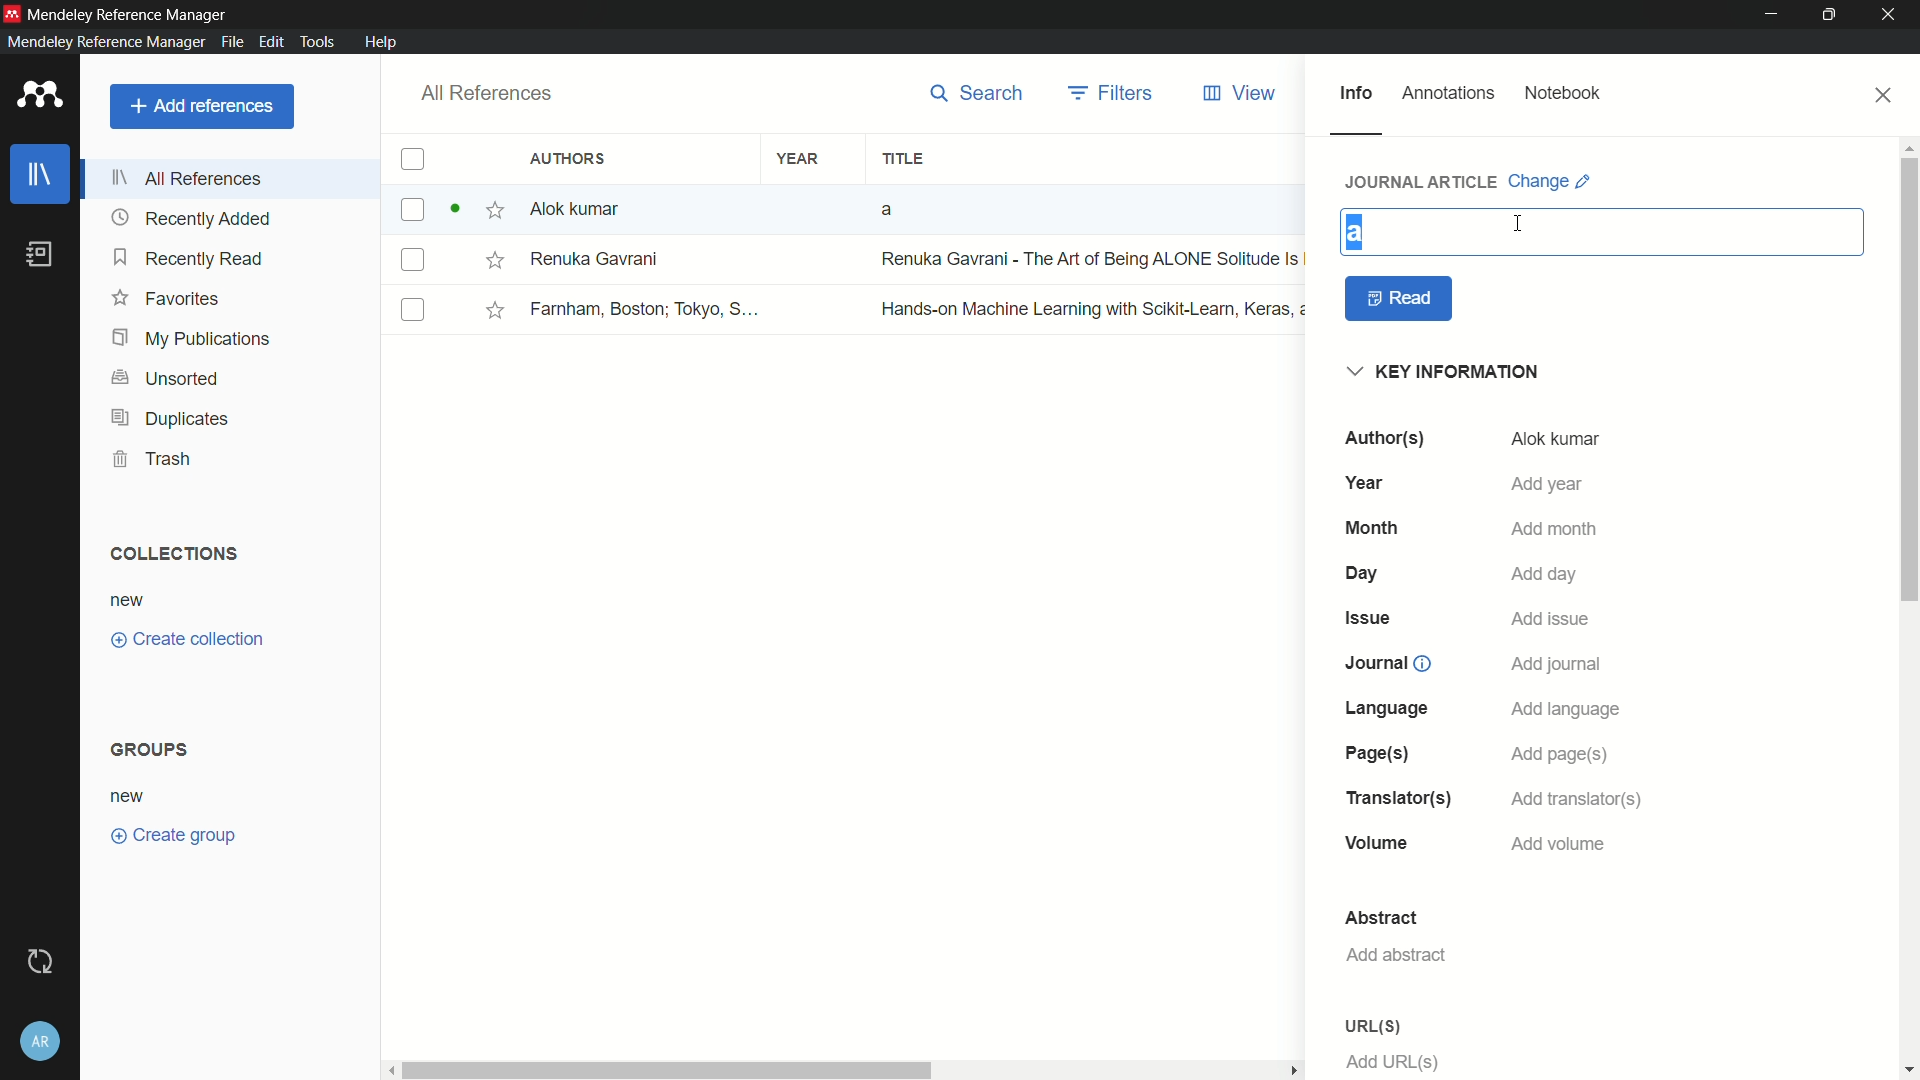 Image resolution: width=1920 pixels, height=1080 pixels. Describe the element at coordinates (849, 260) in the screenshot. I see `book-2` at that location.